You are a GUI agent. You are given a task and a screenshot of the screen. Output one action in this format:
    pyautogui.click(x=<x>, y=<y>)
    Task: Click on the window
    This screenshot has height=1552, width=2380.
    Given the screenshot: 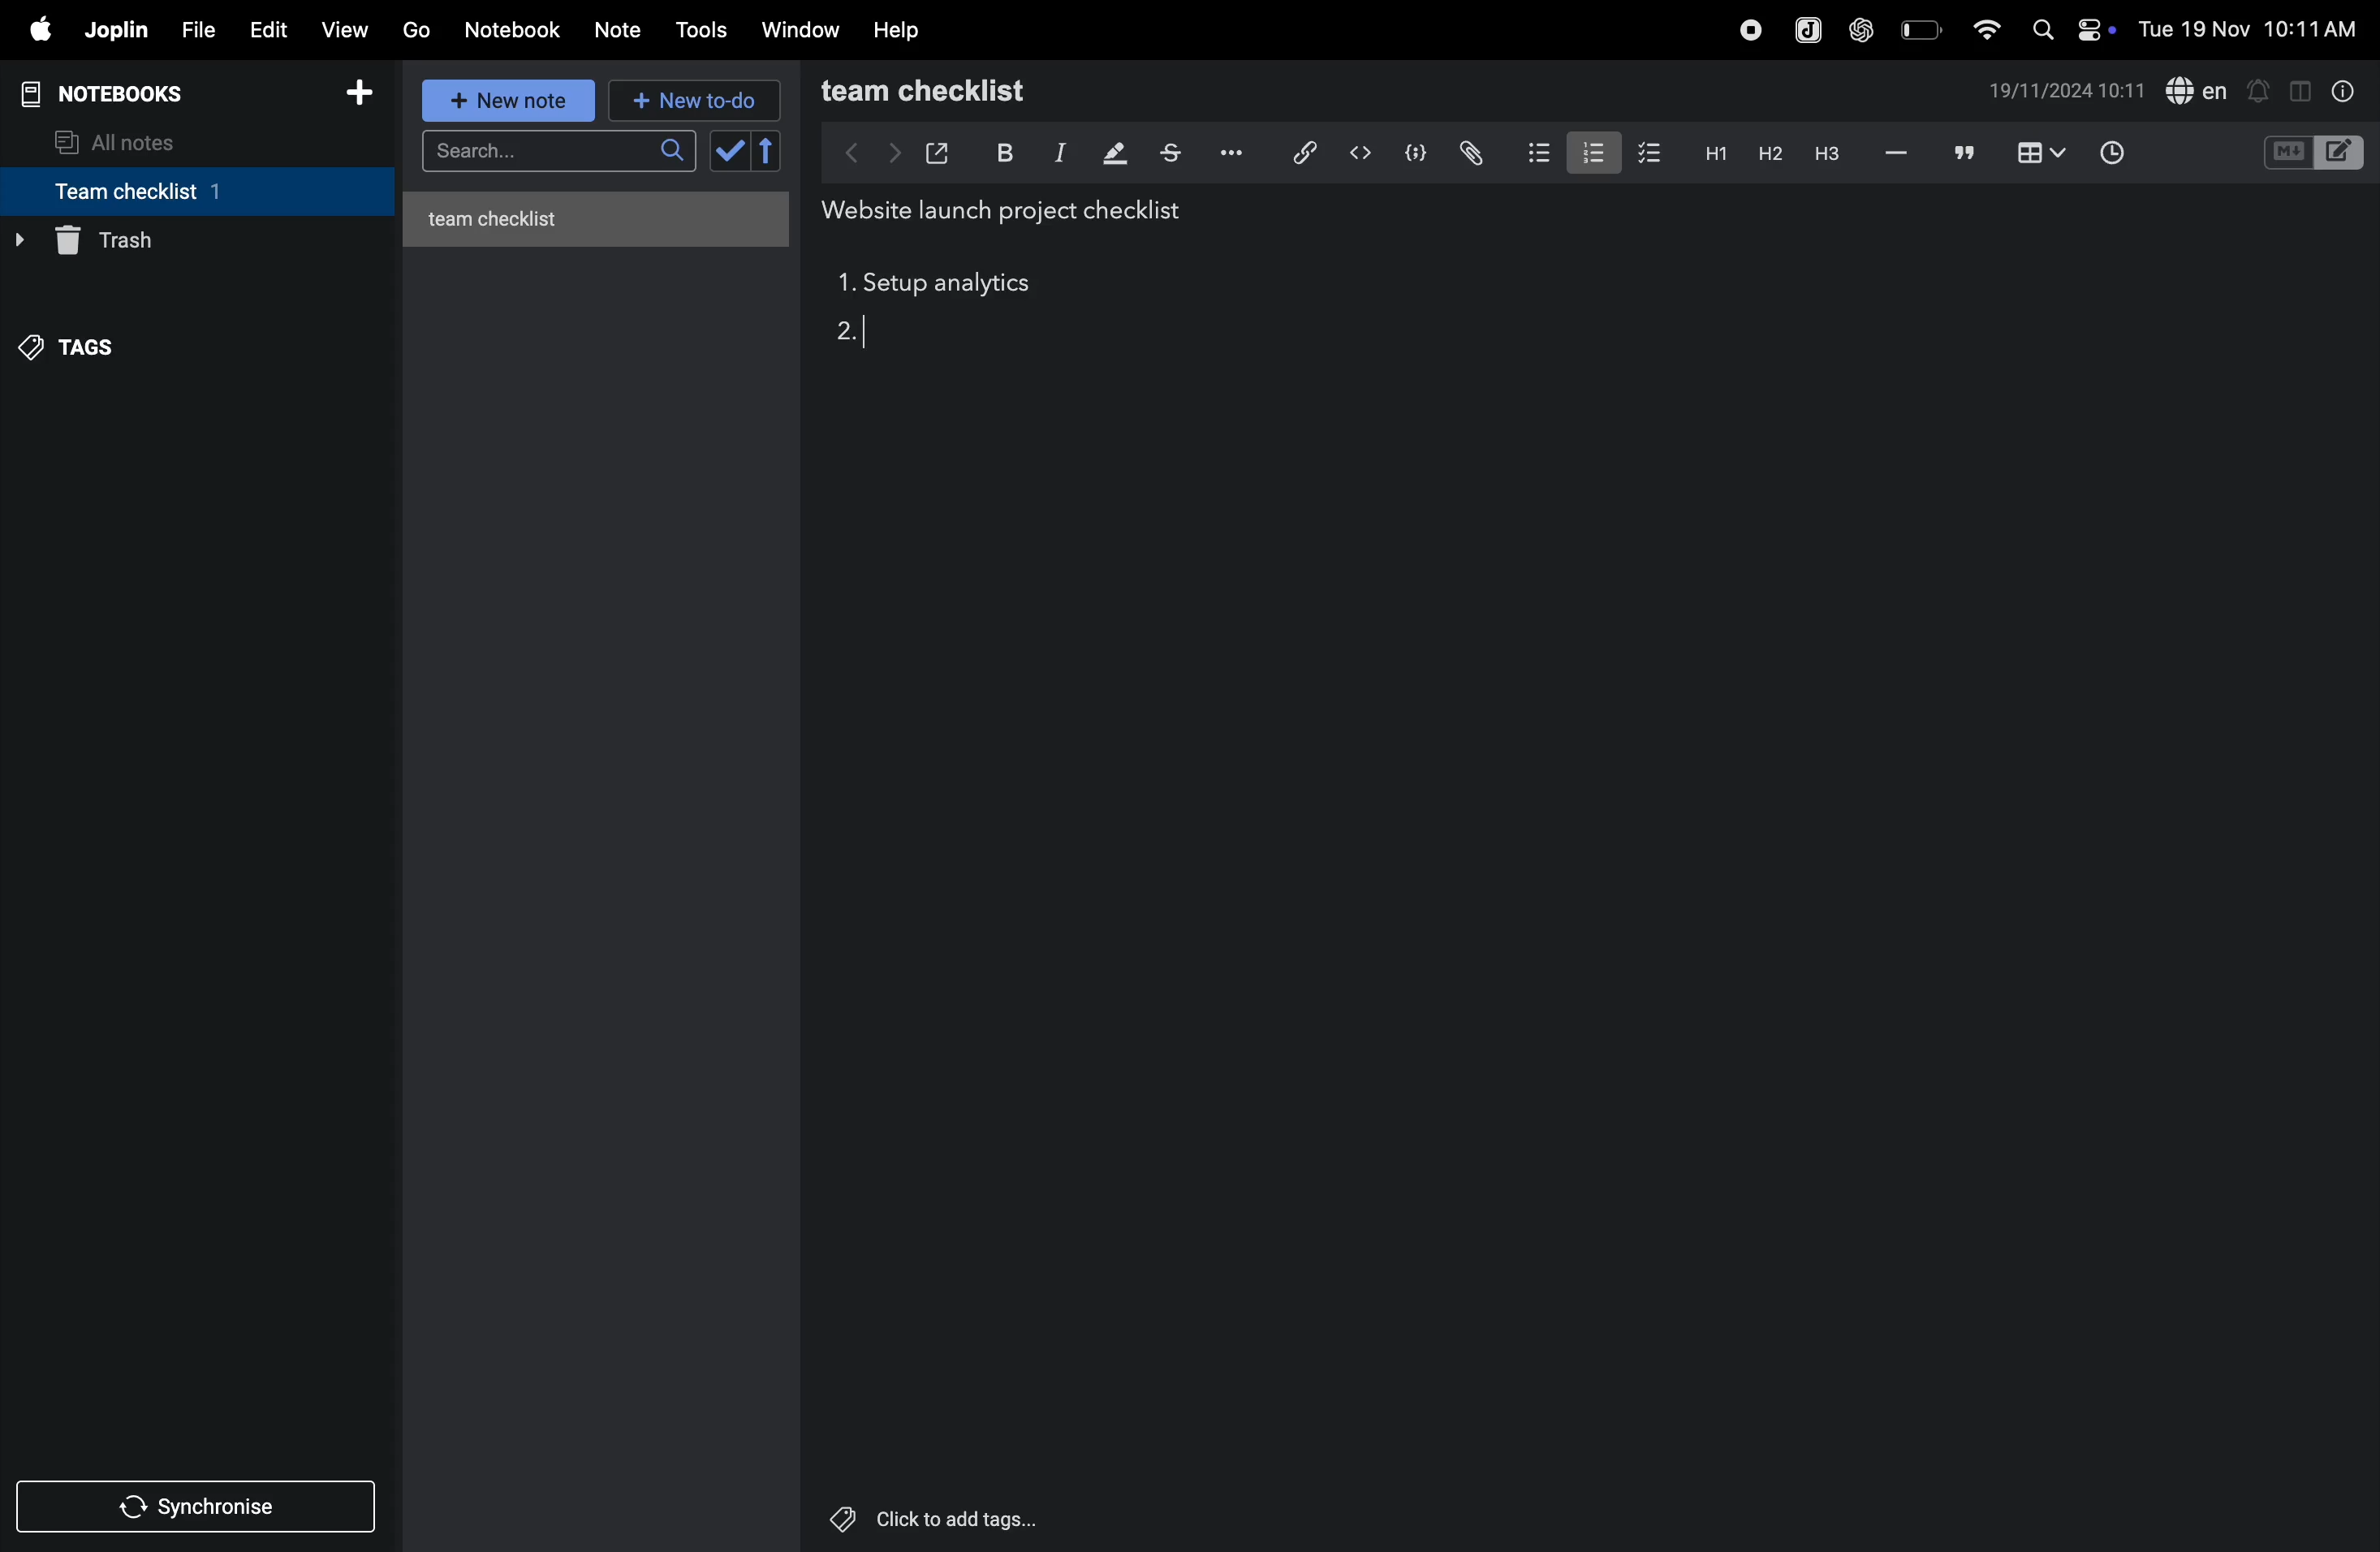 What is the action you would take?
    pyautogui.click(x=799, y=31)
    